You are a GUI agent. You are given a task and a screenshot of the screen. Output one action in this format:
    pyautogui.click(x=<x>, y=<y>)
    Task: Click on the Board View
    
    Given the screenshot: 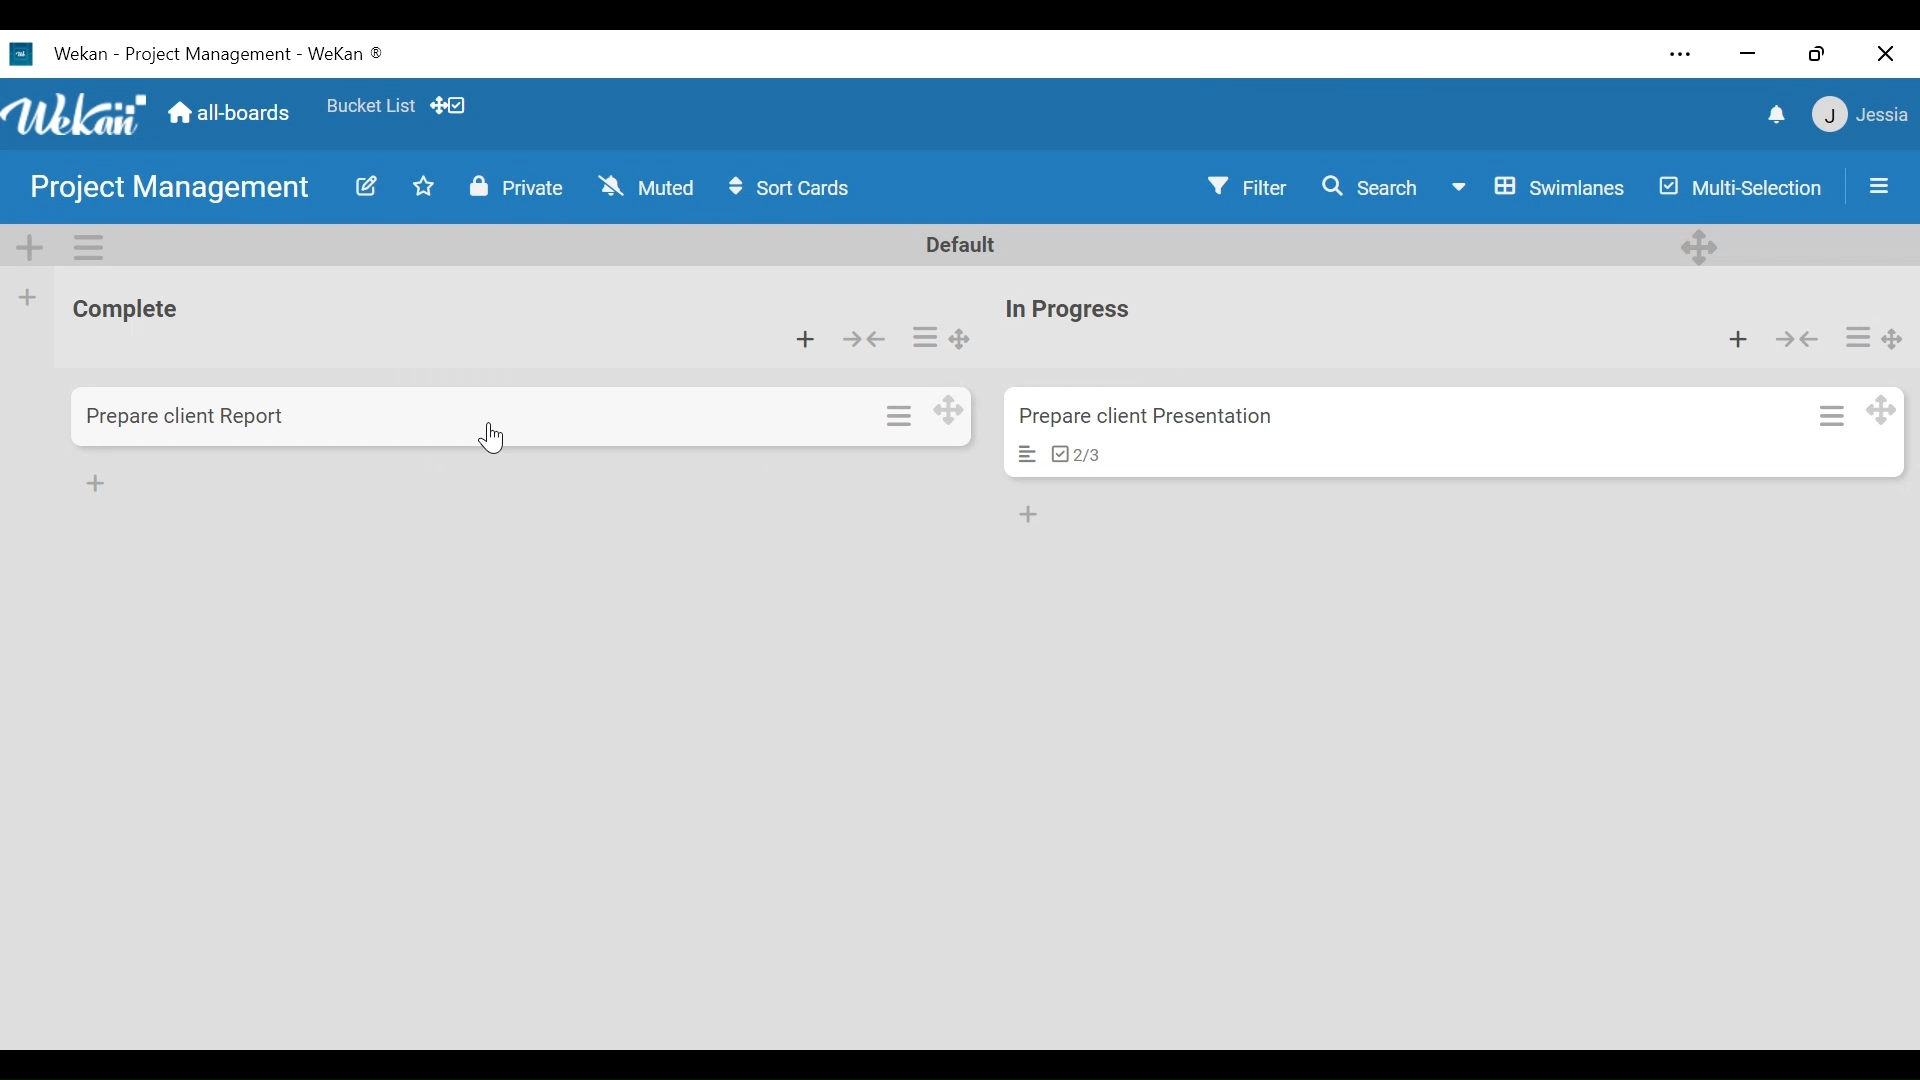 What is the action you would take?
    pyautogui.click(x=1535, y=189)
    